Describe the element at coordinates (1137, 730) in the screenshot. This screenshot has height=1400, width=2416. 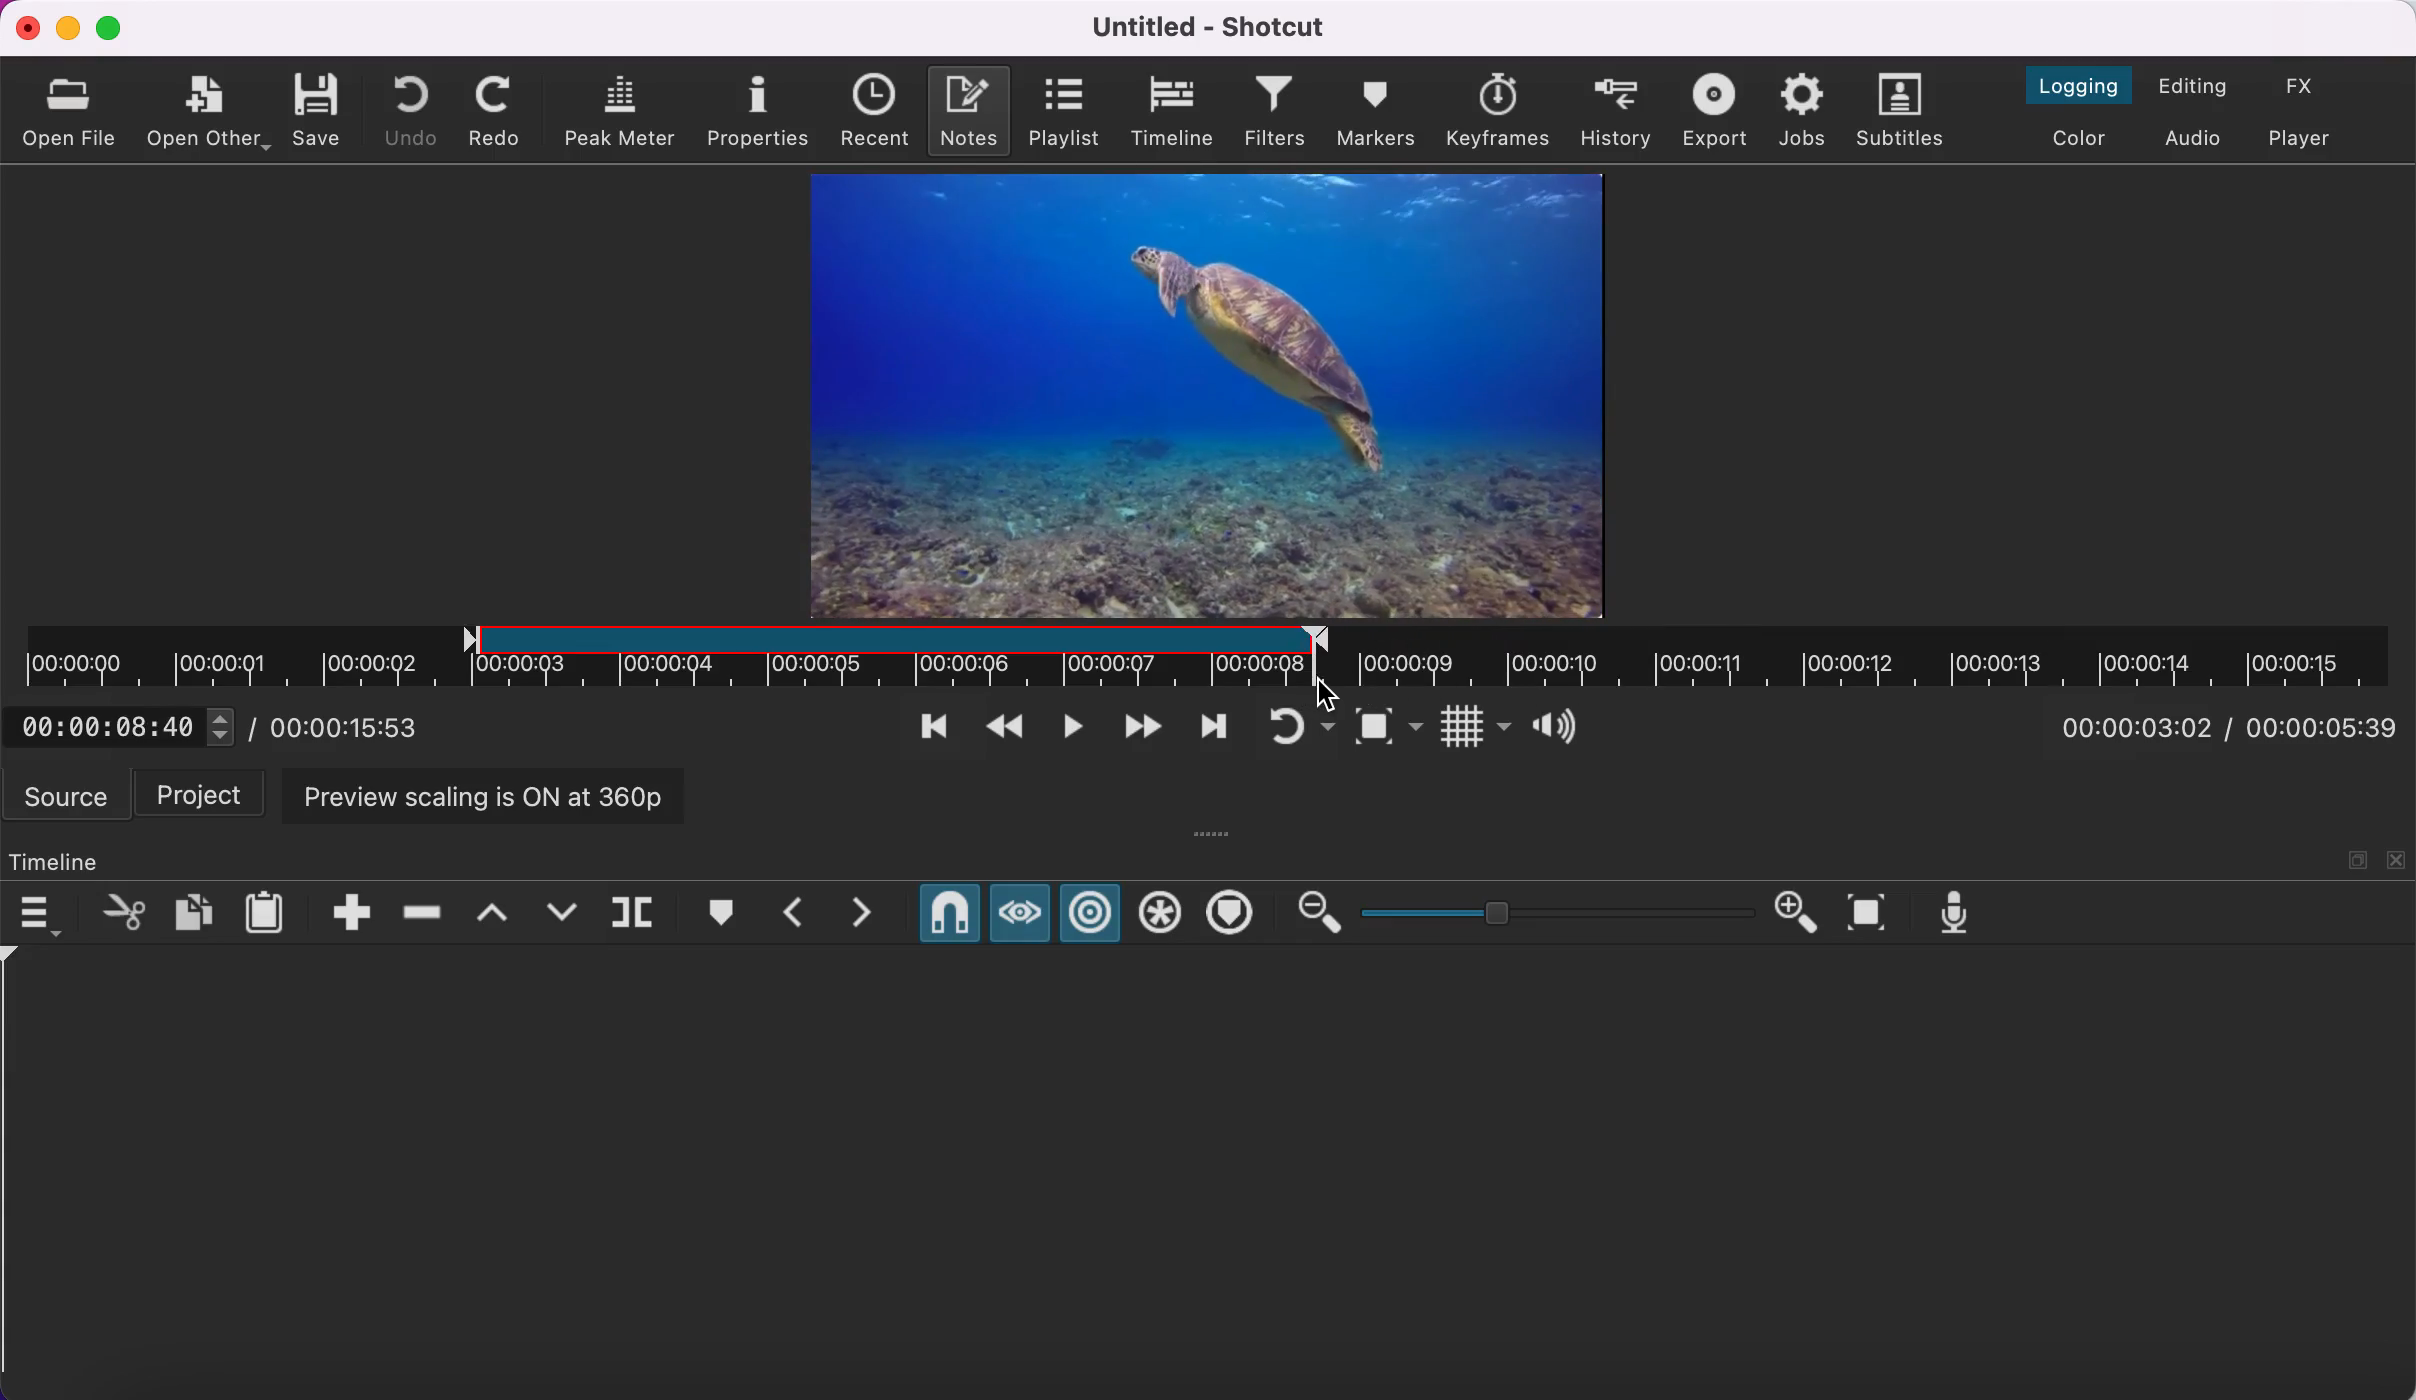
I see `play quickly forwards` at that location.